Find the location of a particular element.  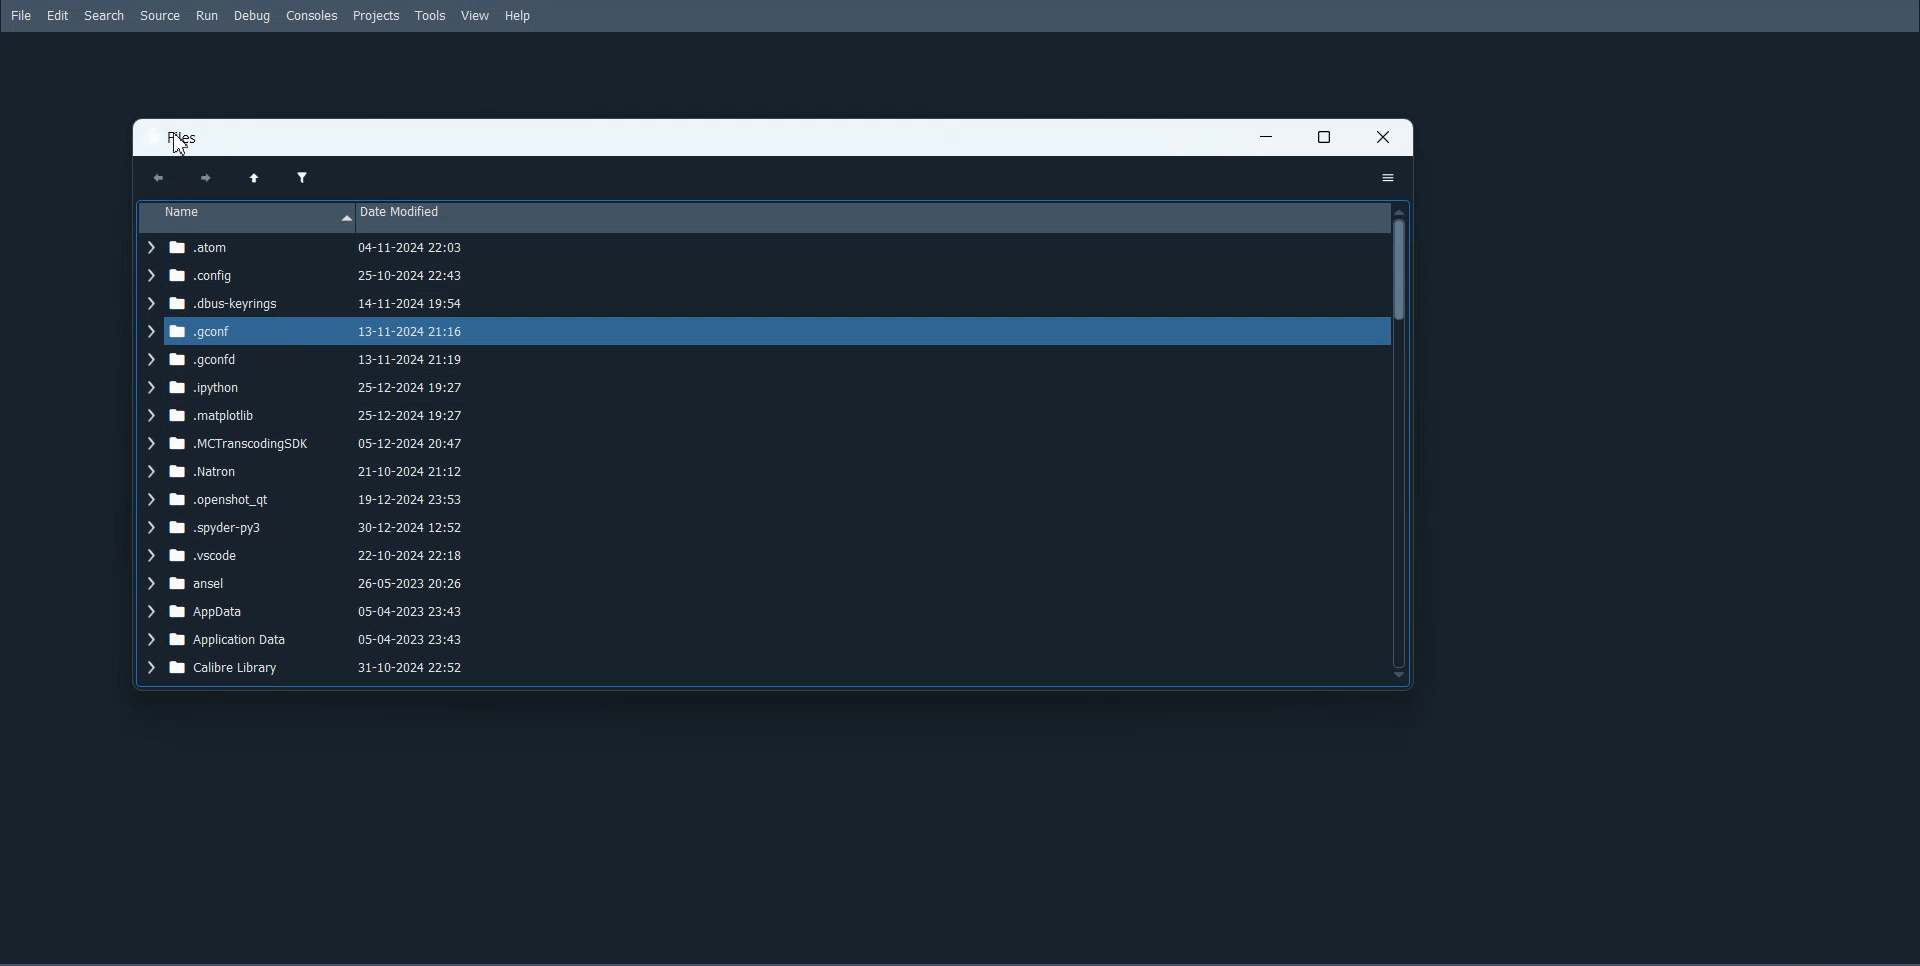

.geonfd 13-11-2024 21:19 is located at coordinates (301, 360).